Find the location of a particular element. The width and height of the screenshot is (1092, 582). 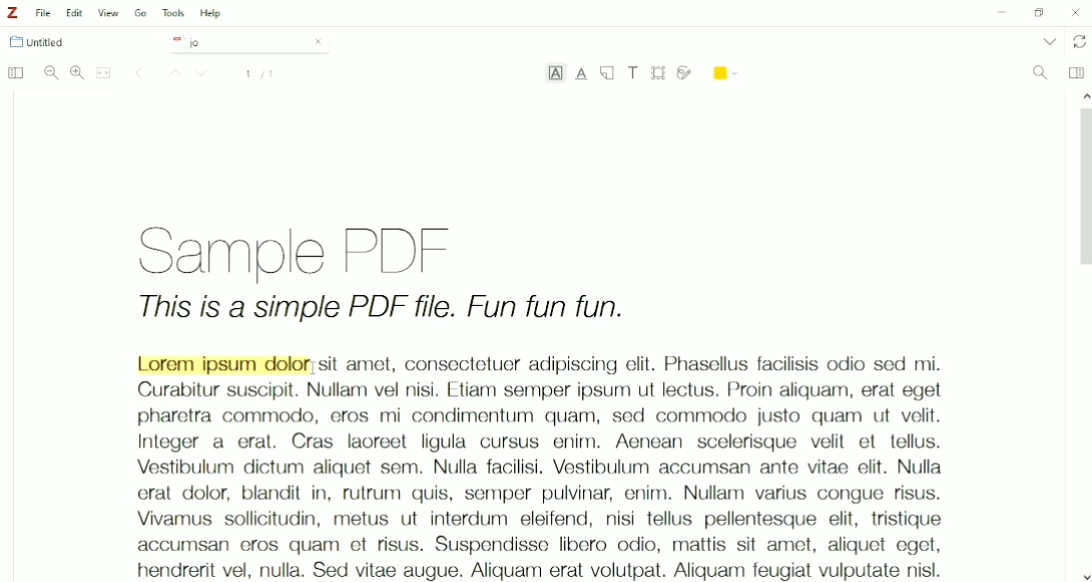

Down is located at coordinates (204, 75).